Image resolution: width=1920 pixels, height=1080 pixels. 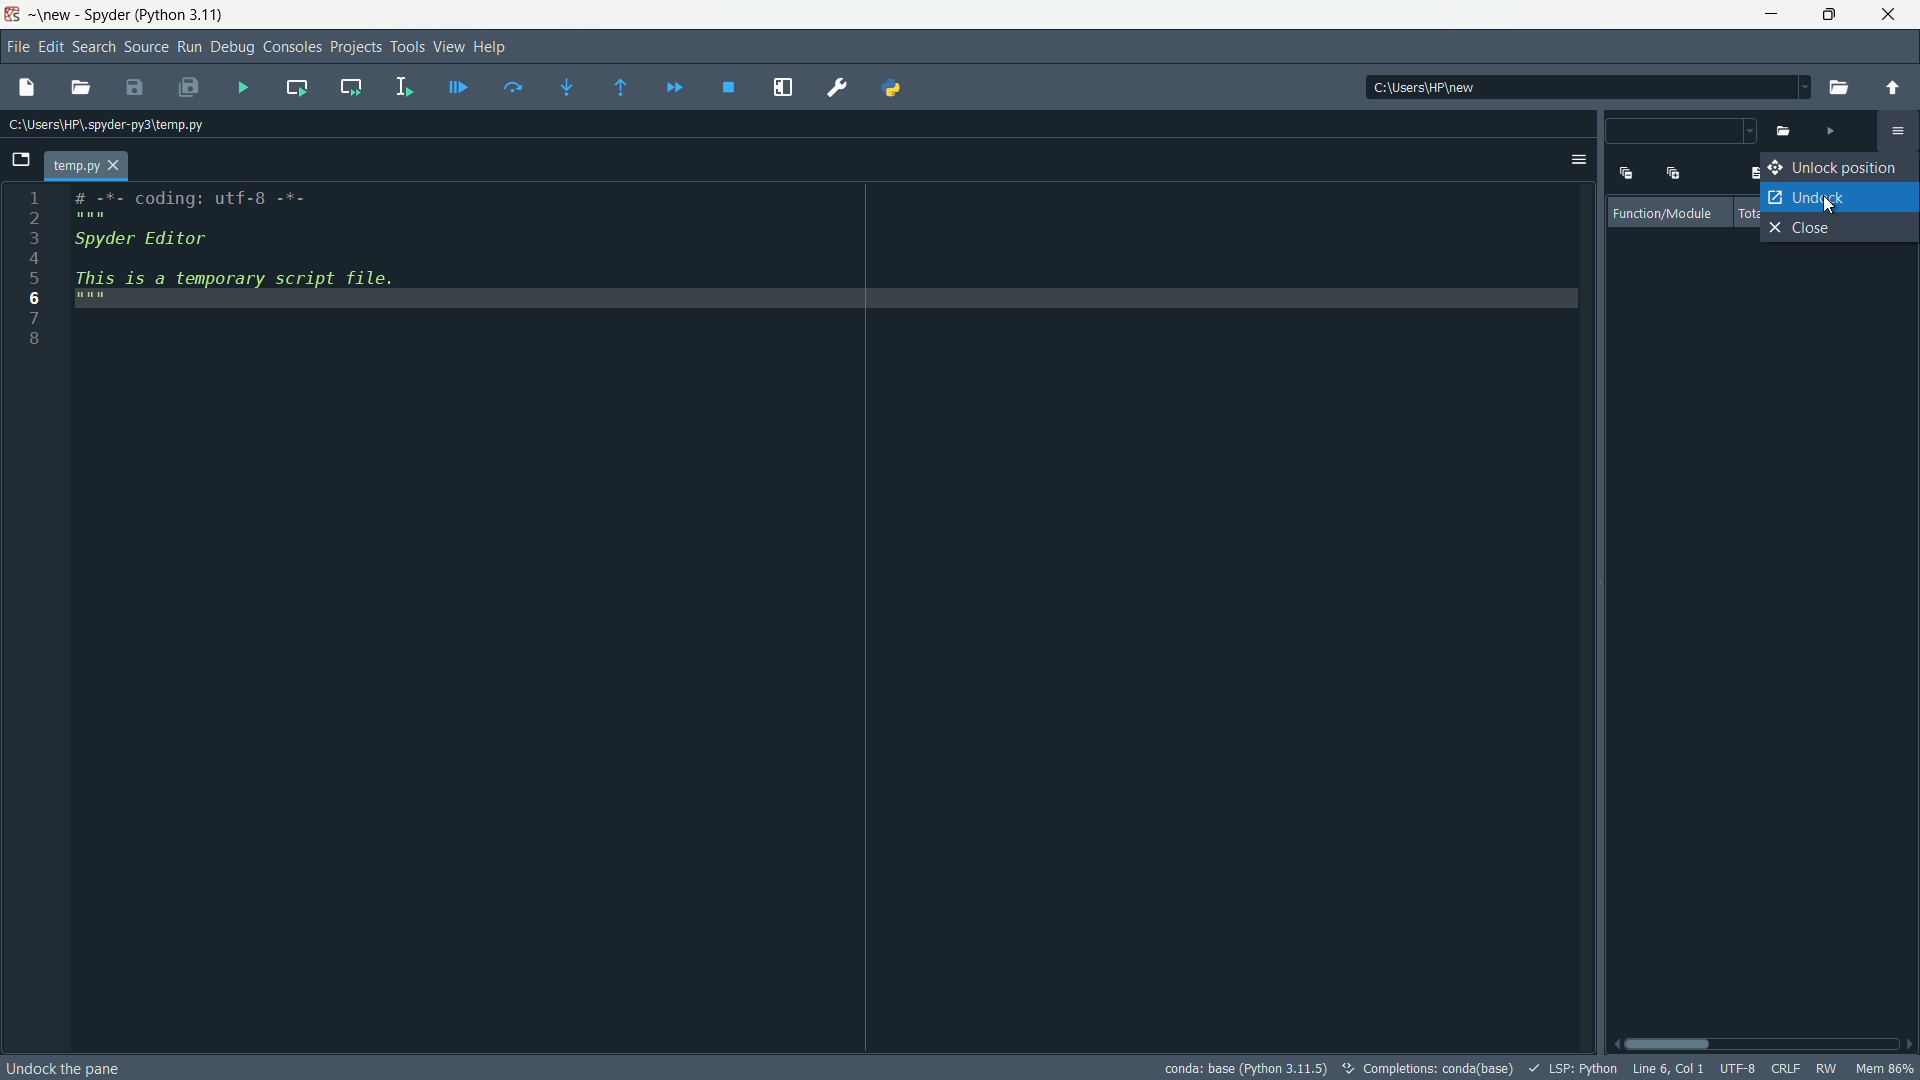 What do you see at coordinates (53, 15) in the screenshot?
I see `new` at bounding box center [53, 15].